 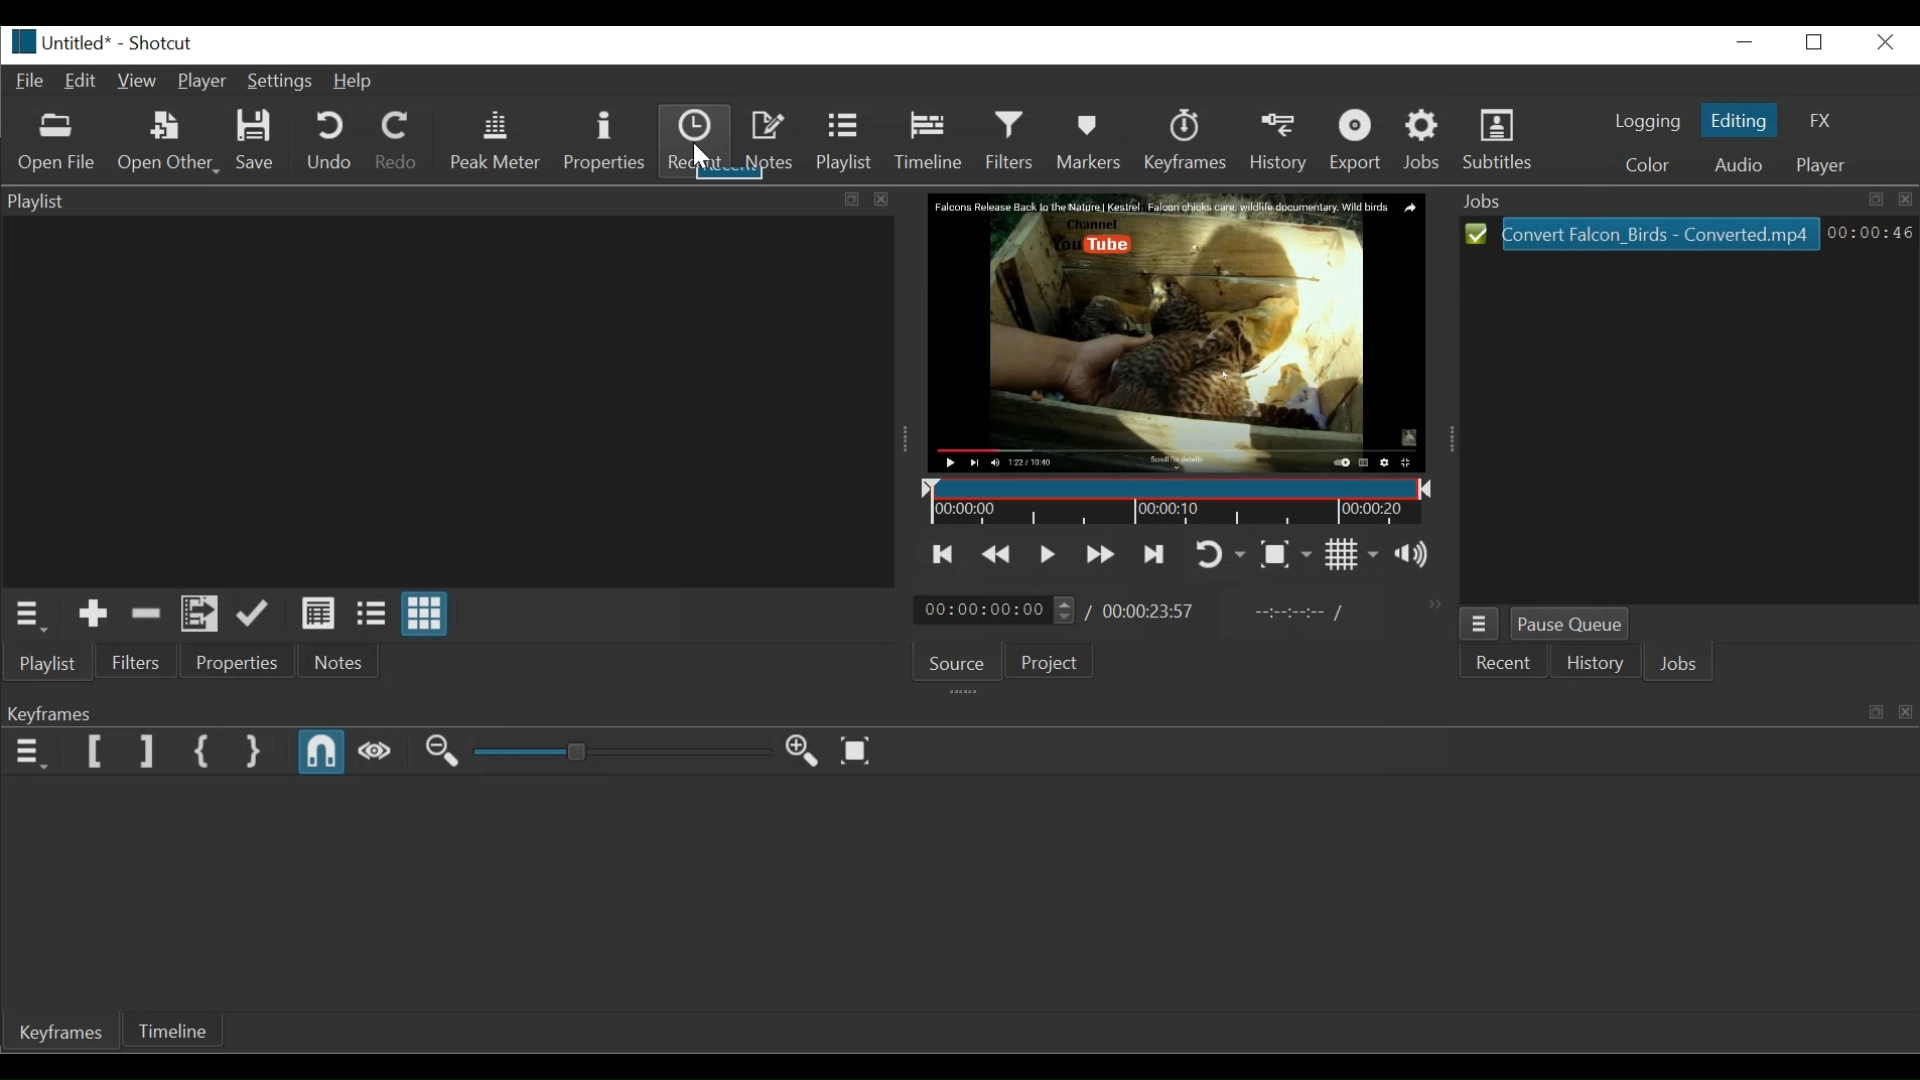 What do you see at coordinates (1353, 555) in the screenshot?
I see `Toggle player on grid` at bounding box center [1353, 555].